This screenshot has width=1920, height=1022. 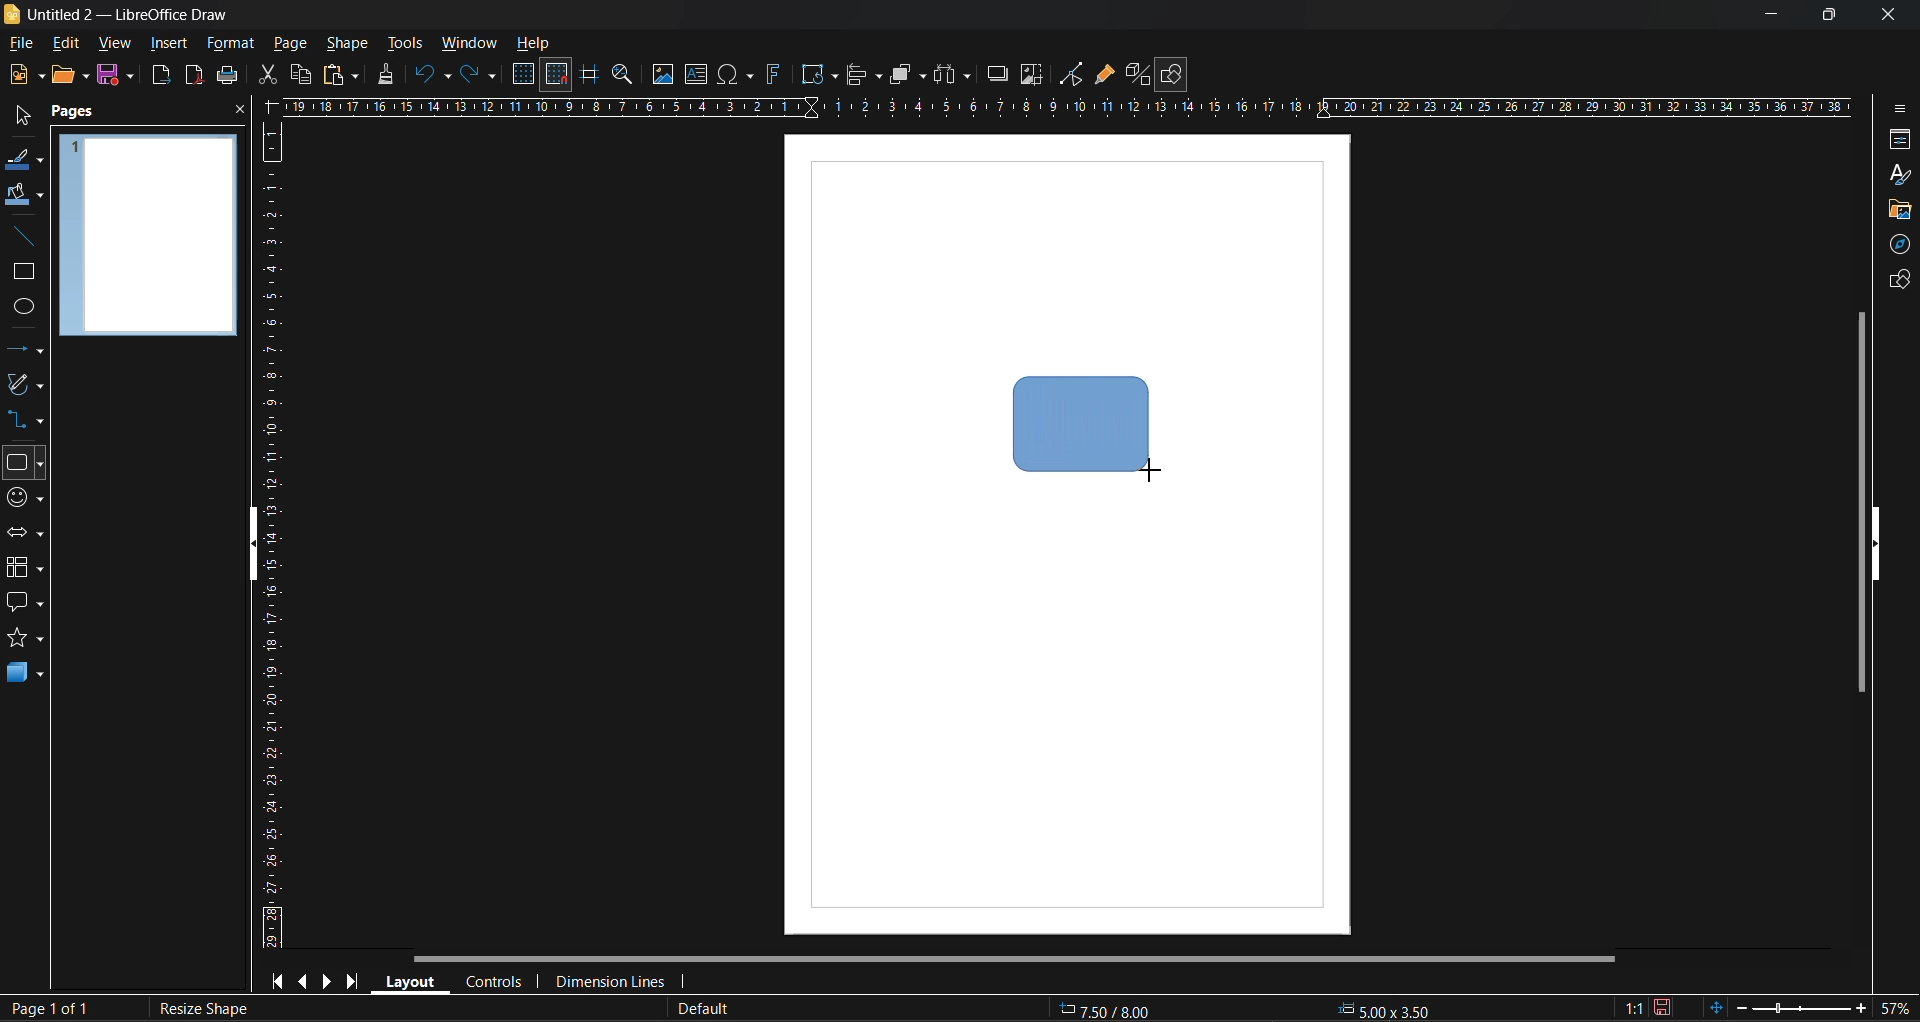 What do you see at coordinates (1860, 1010) in the screenshot?
I see `zoom in` at bounding box center [1860, 1010].